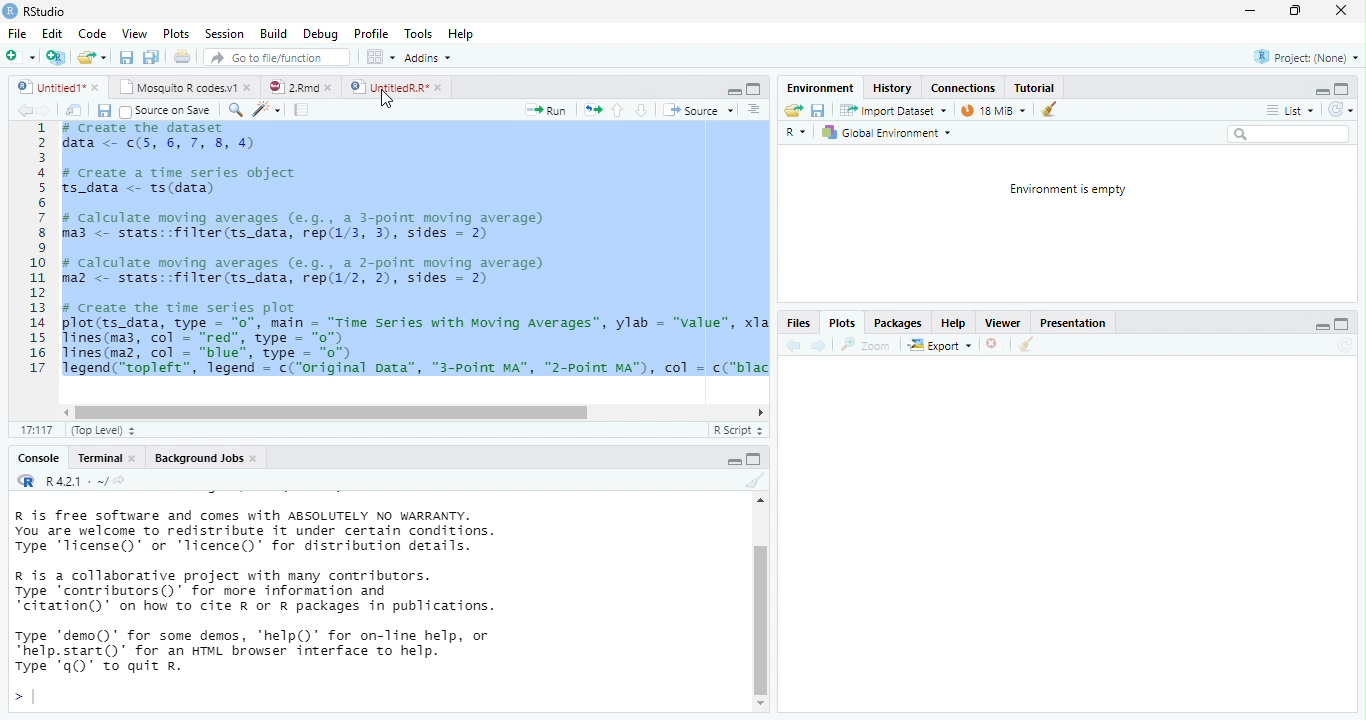 The width and height of the screenshot is (1366, 720). I want to click on Tools, so click(419, 33).